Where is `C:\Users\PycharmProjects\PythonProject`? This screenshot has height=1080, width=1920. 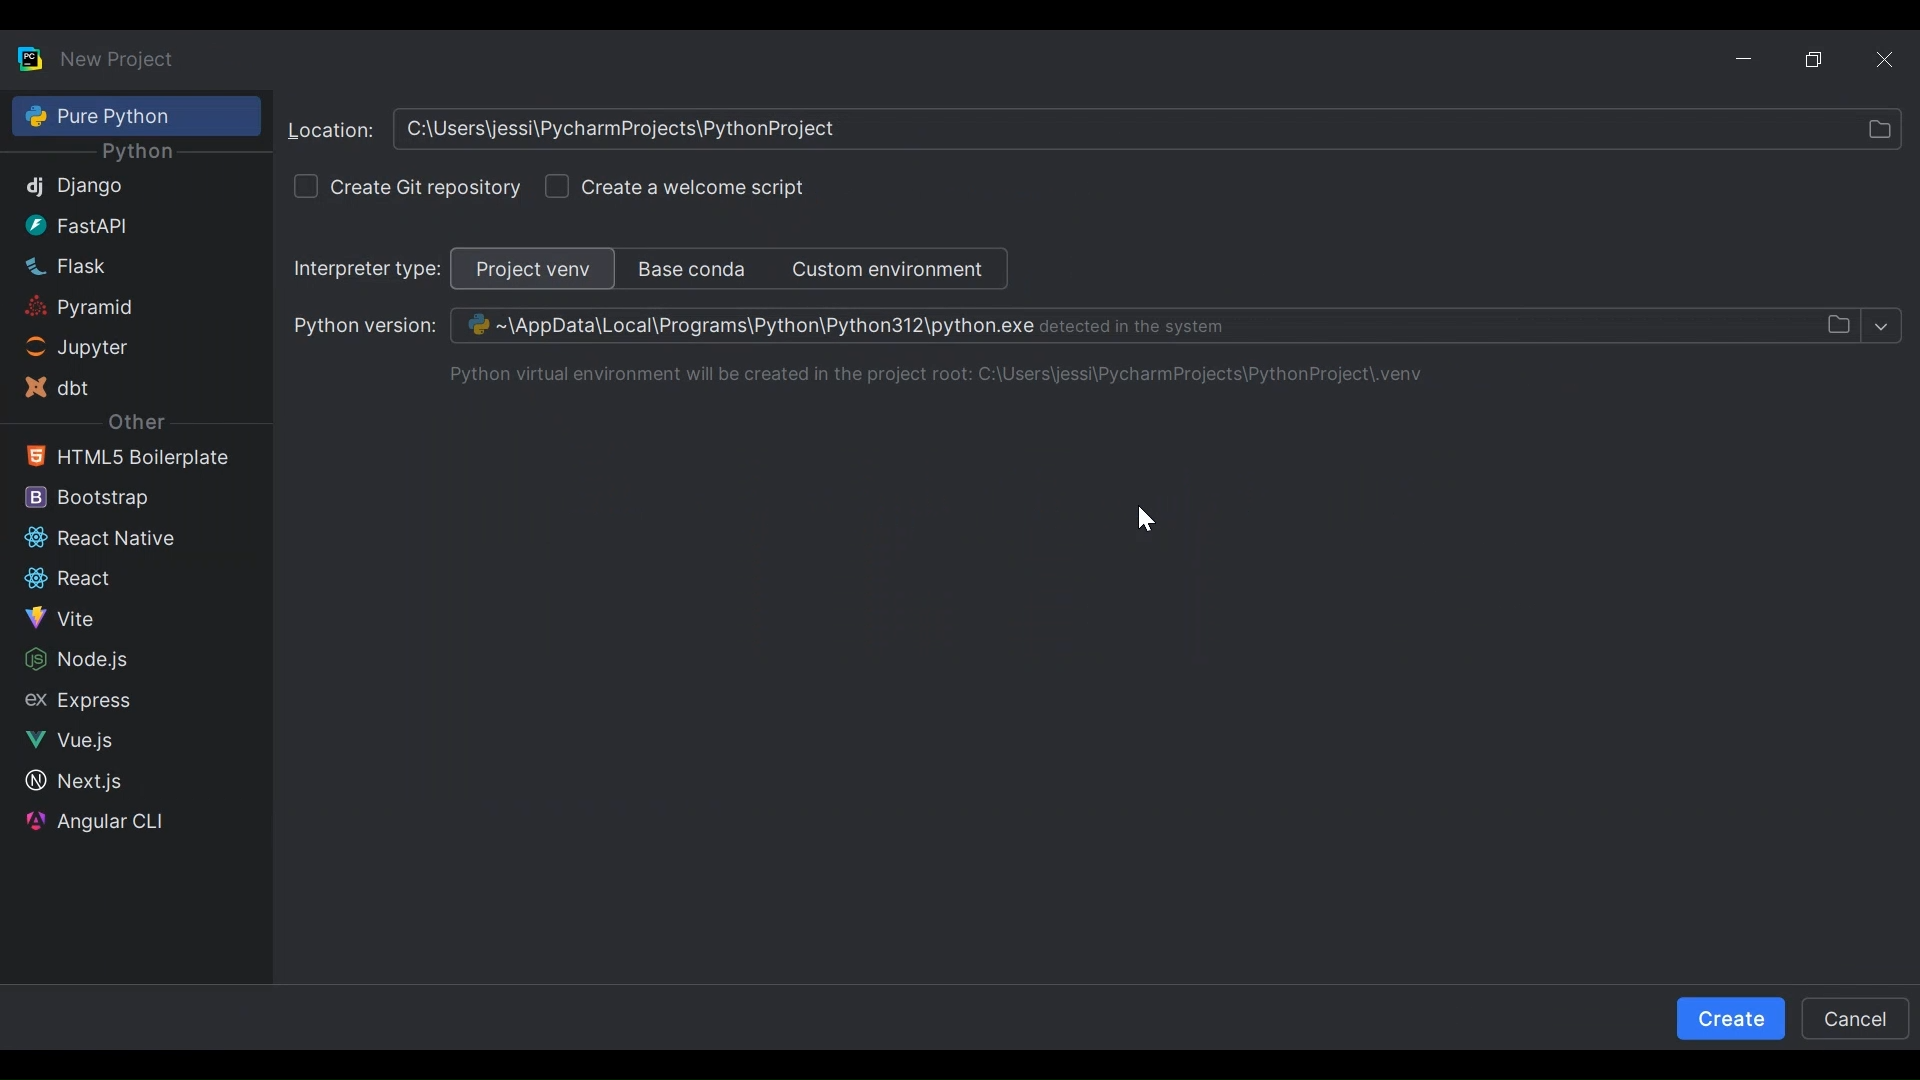
C:\Users\PycharmProjects\PythonProject is located at coordinates (1014, 129).